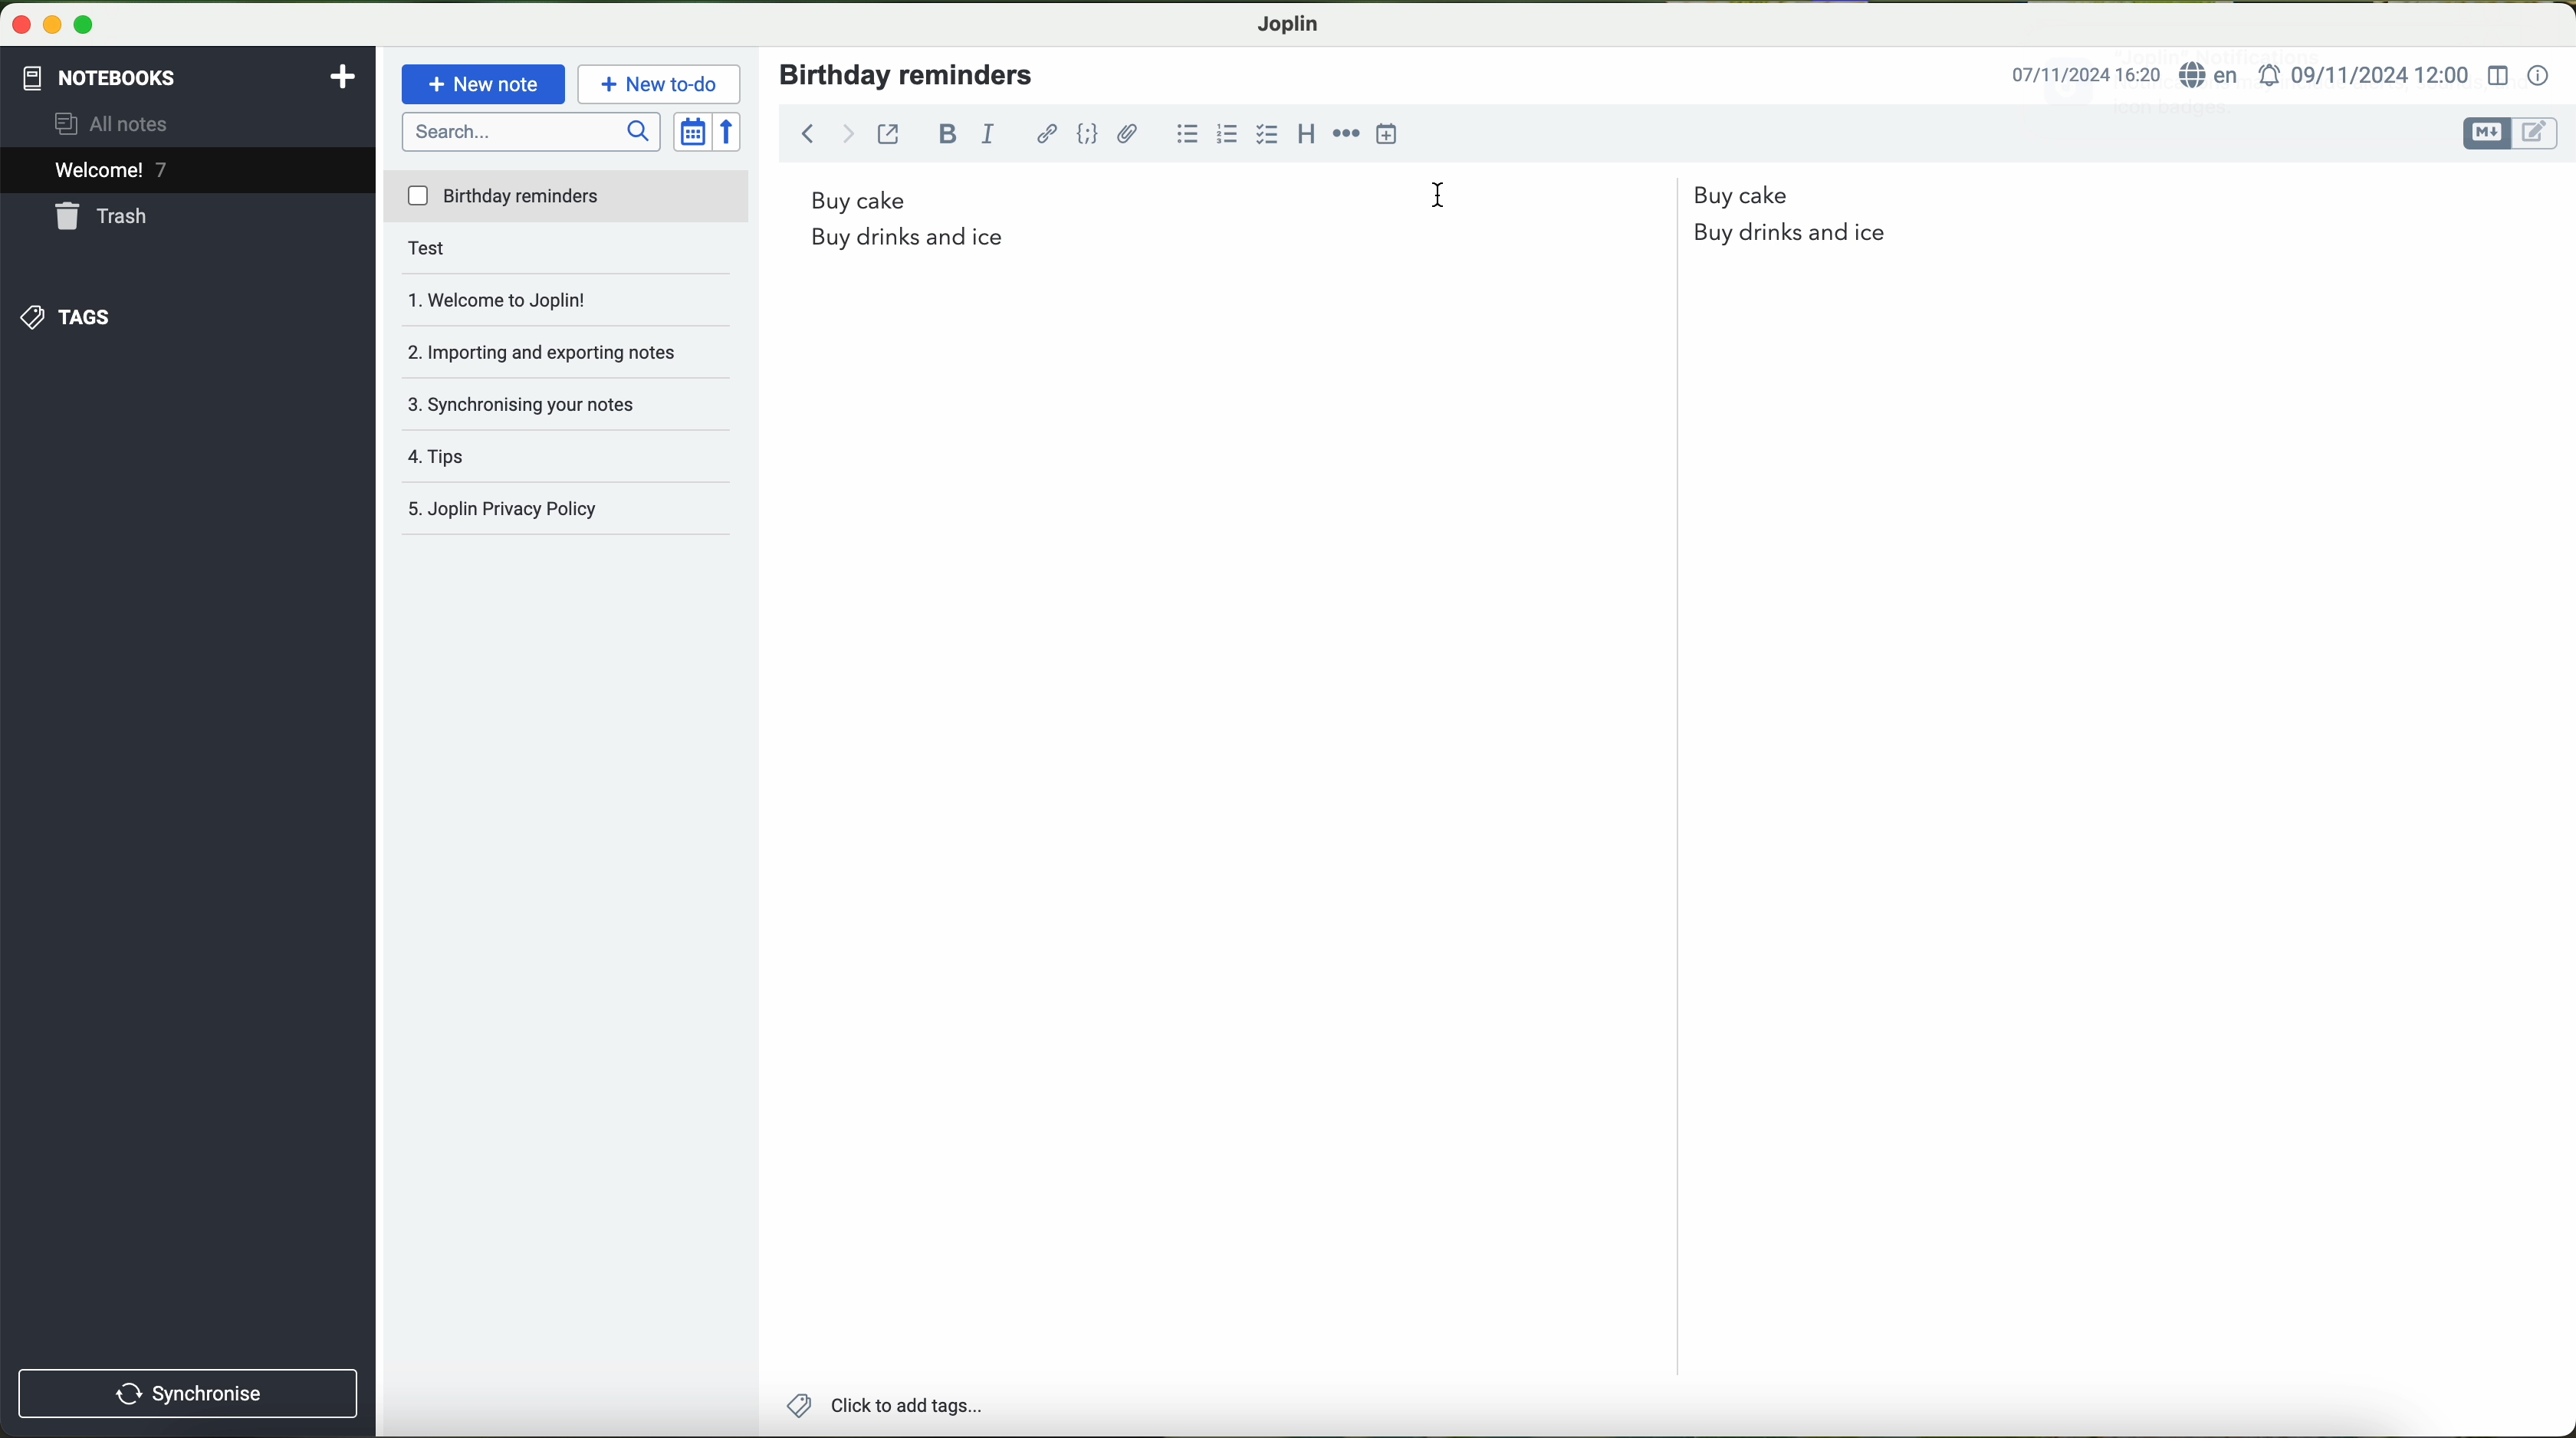 The height and width of the screenshot is (1438, 2576). Describe the element at coordinates (59, 23) in the screenshot. I see `screen buttons` at that location.